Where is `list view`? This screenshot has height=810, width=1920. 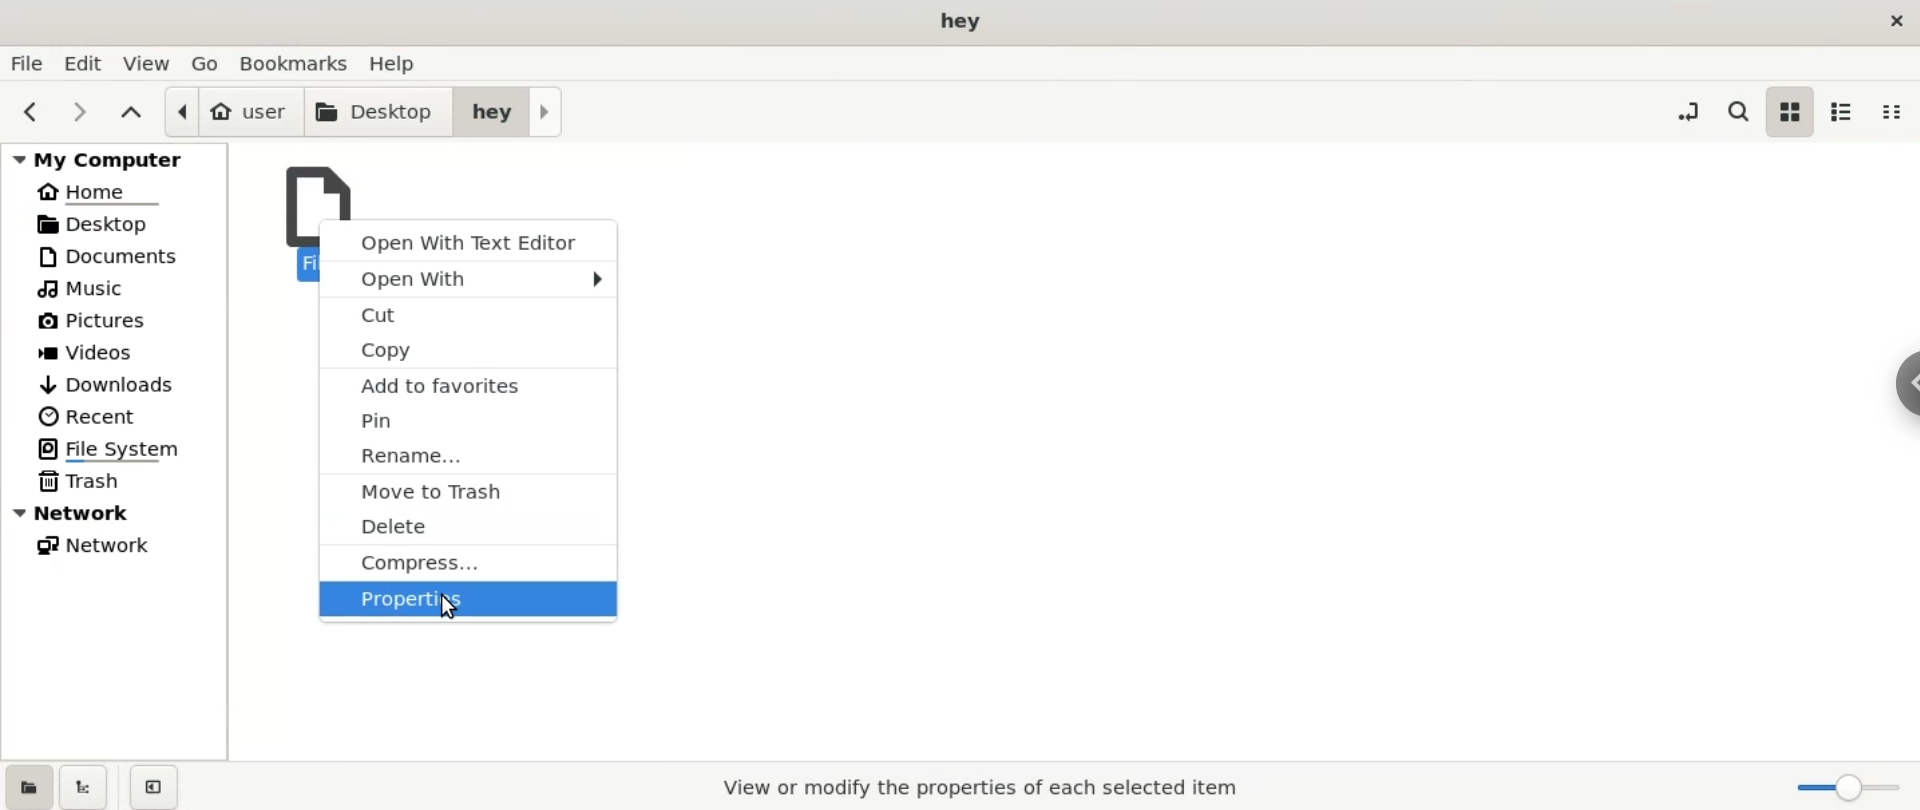 list view is located at coordinates (1846, 112).